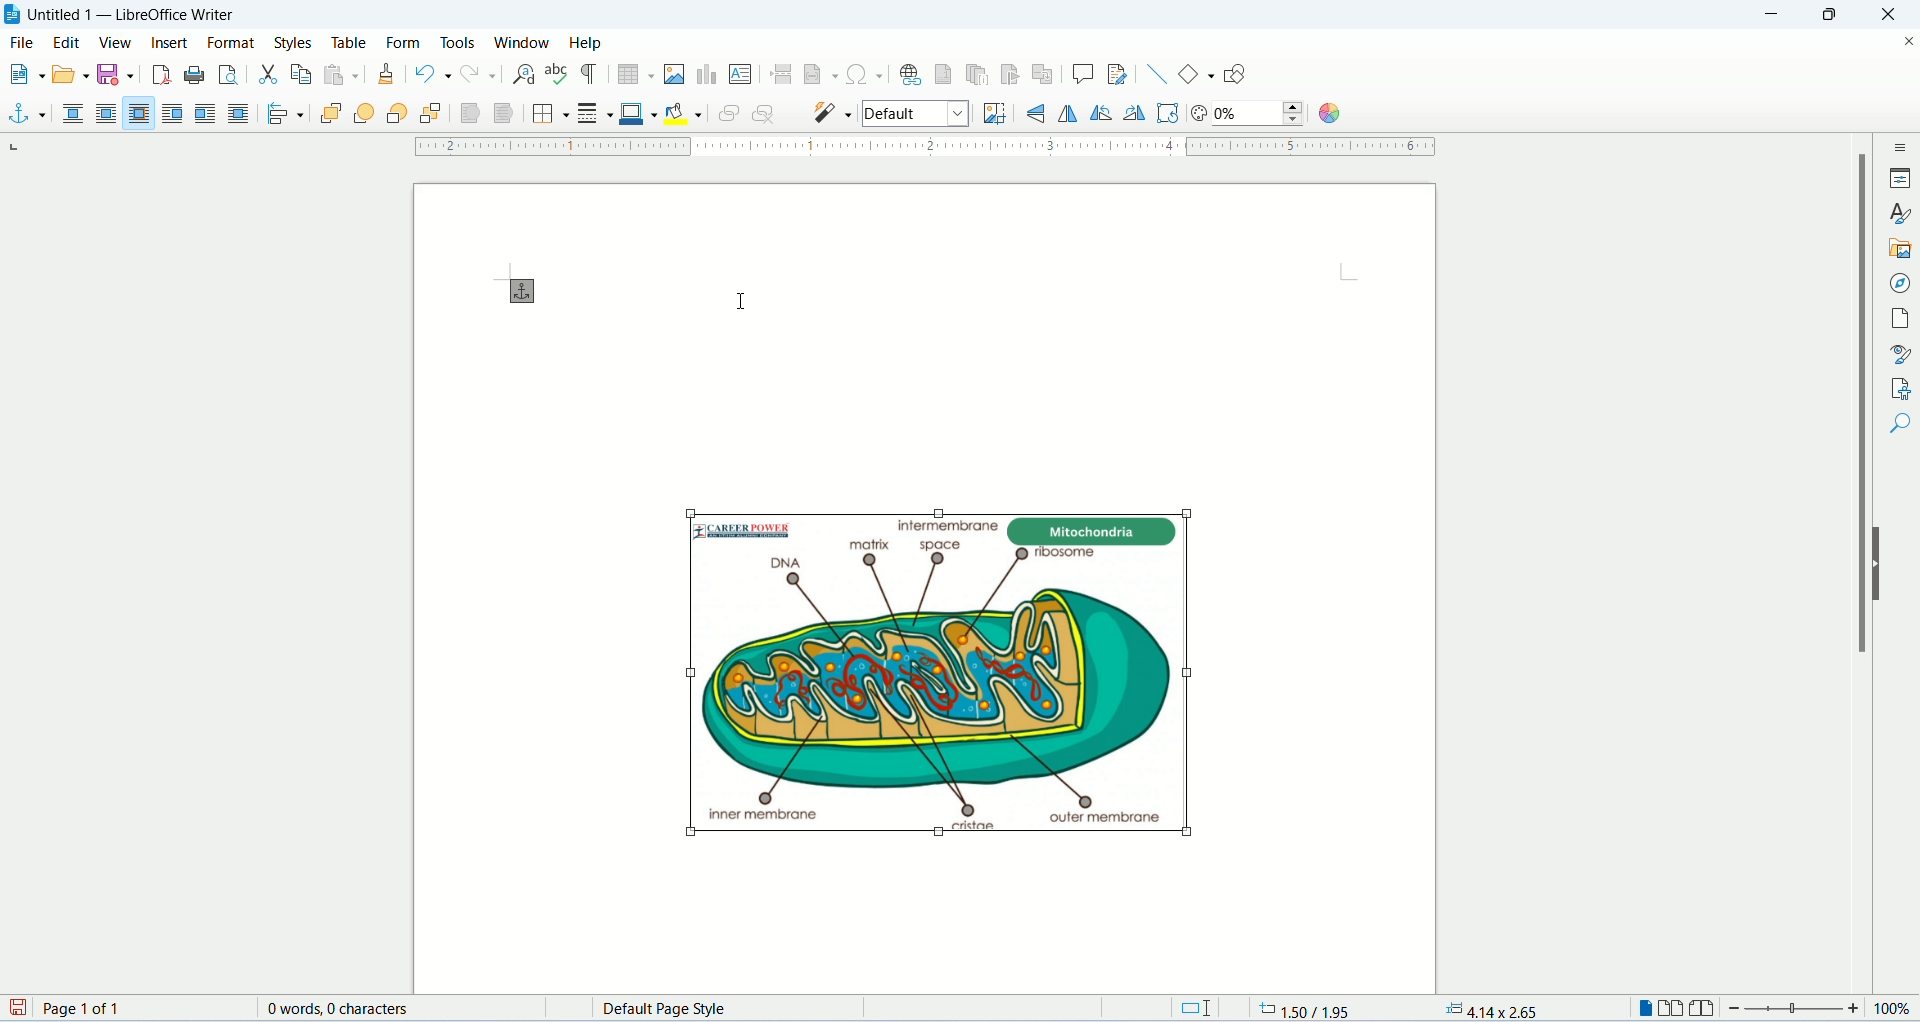  I want to click on basic shapes, so click(1197, 74).